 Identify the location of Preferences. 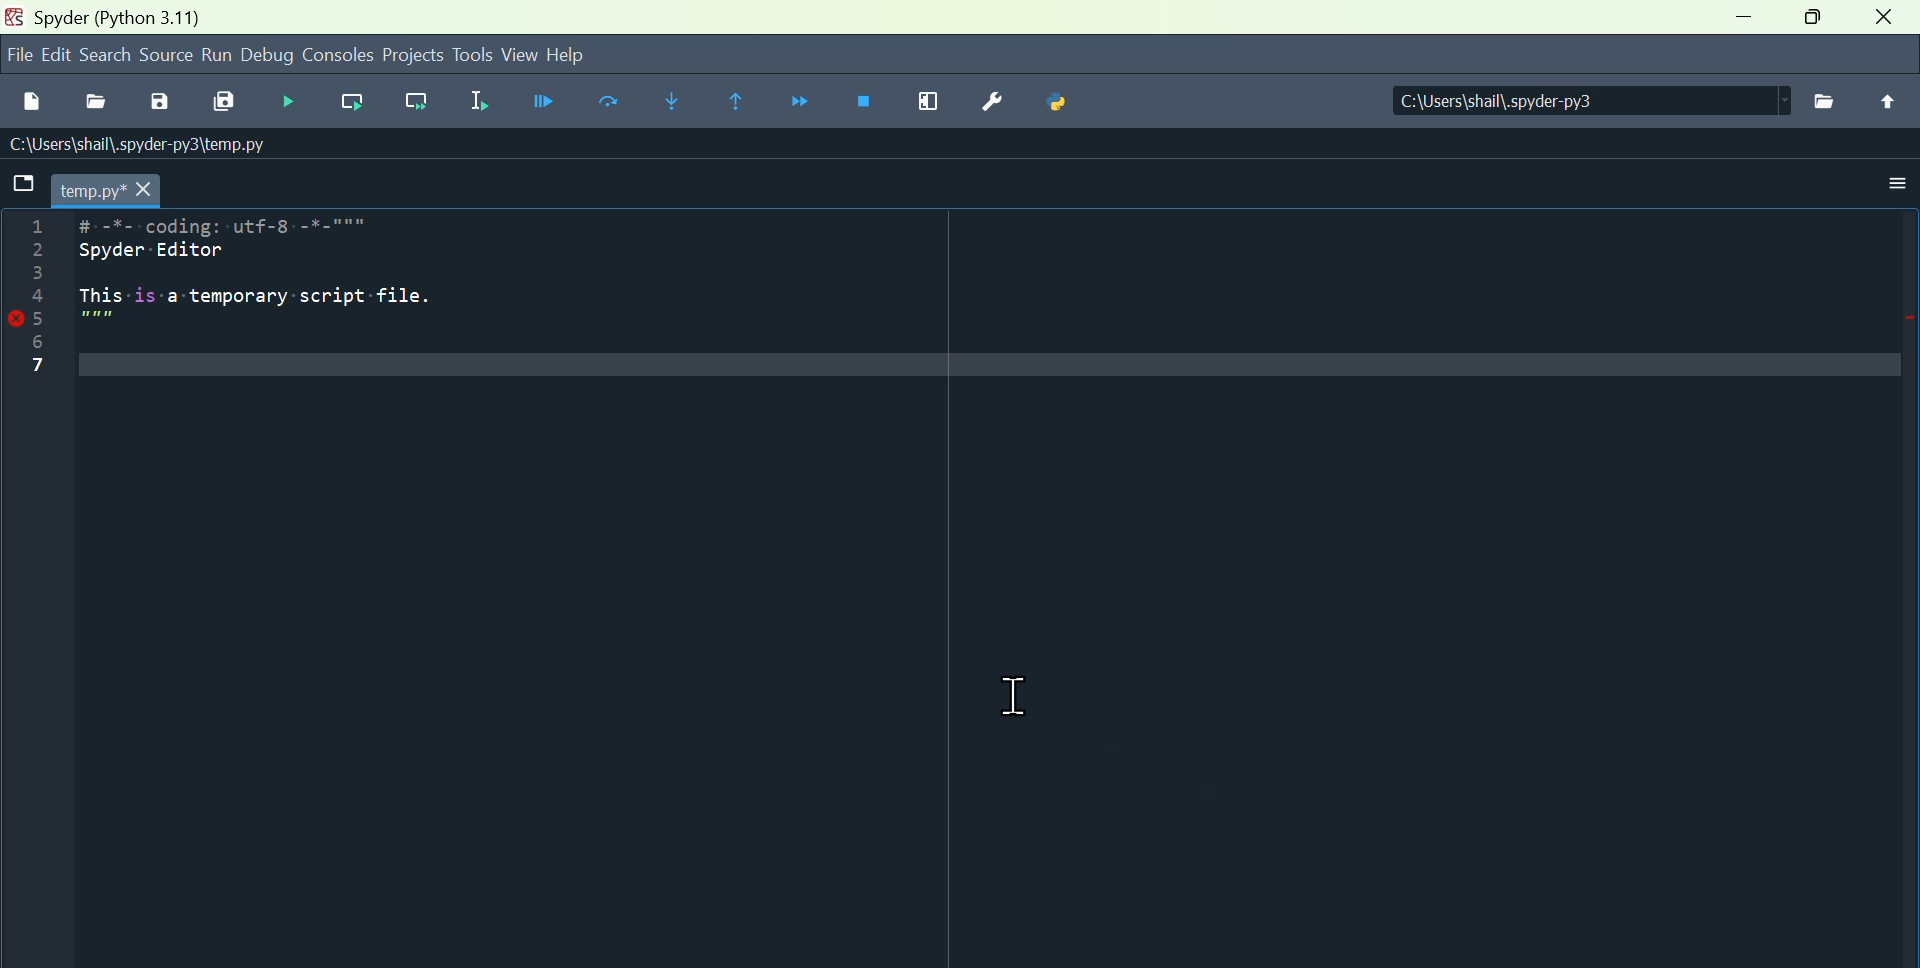
(993, 103).